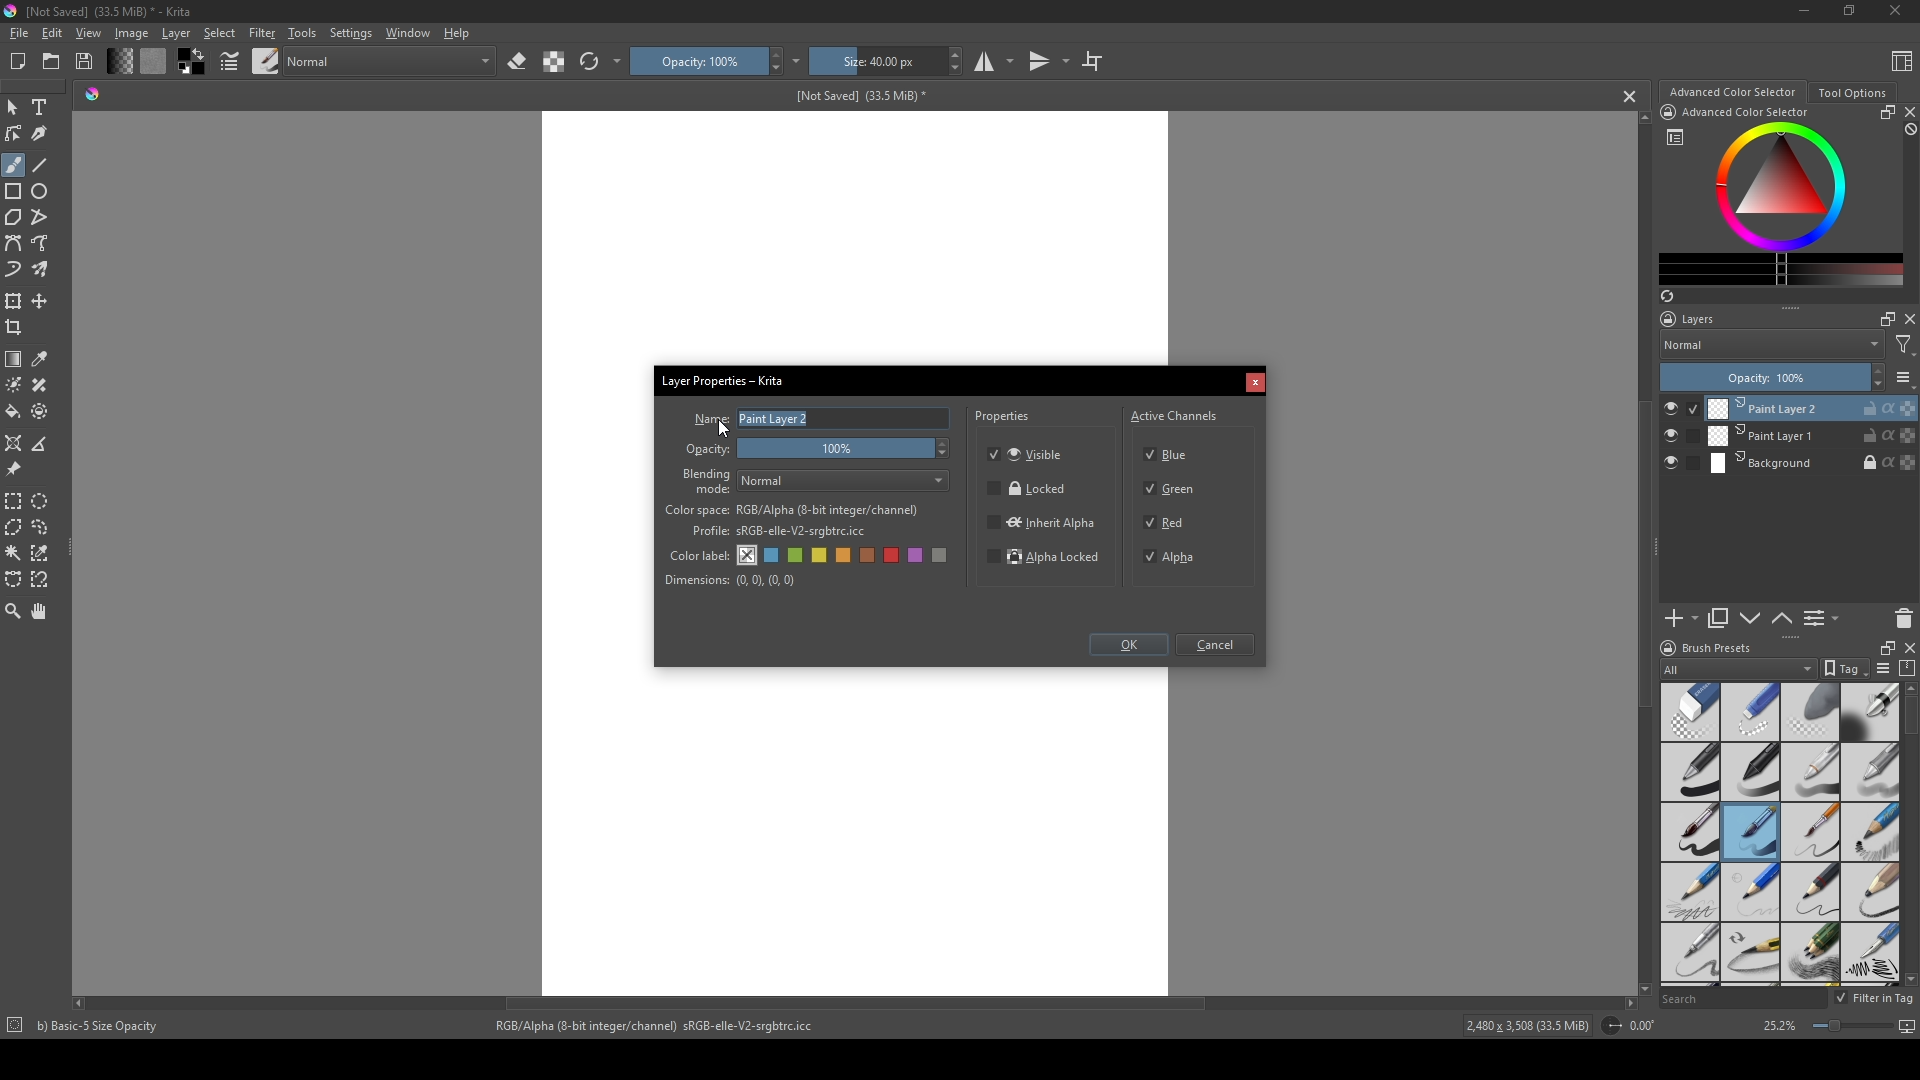  What do you see at coordinates (1630, 1003) in the screenshot?
I see `scroll right` at bounding box center [1630, 1003].